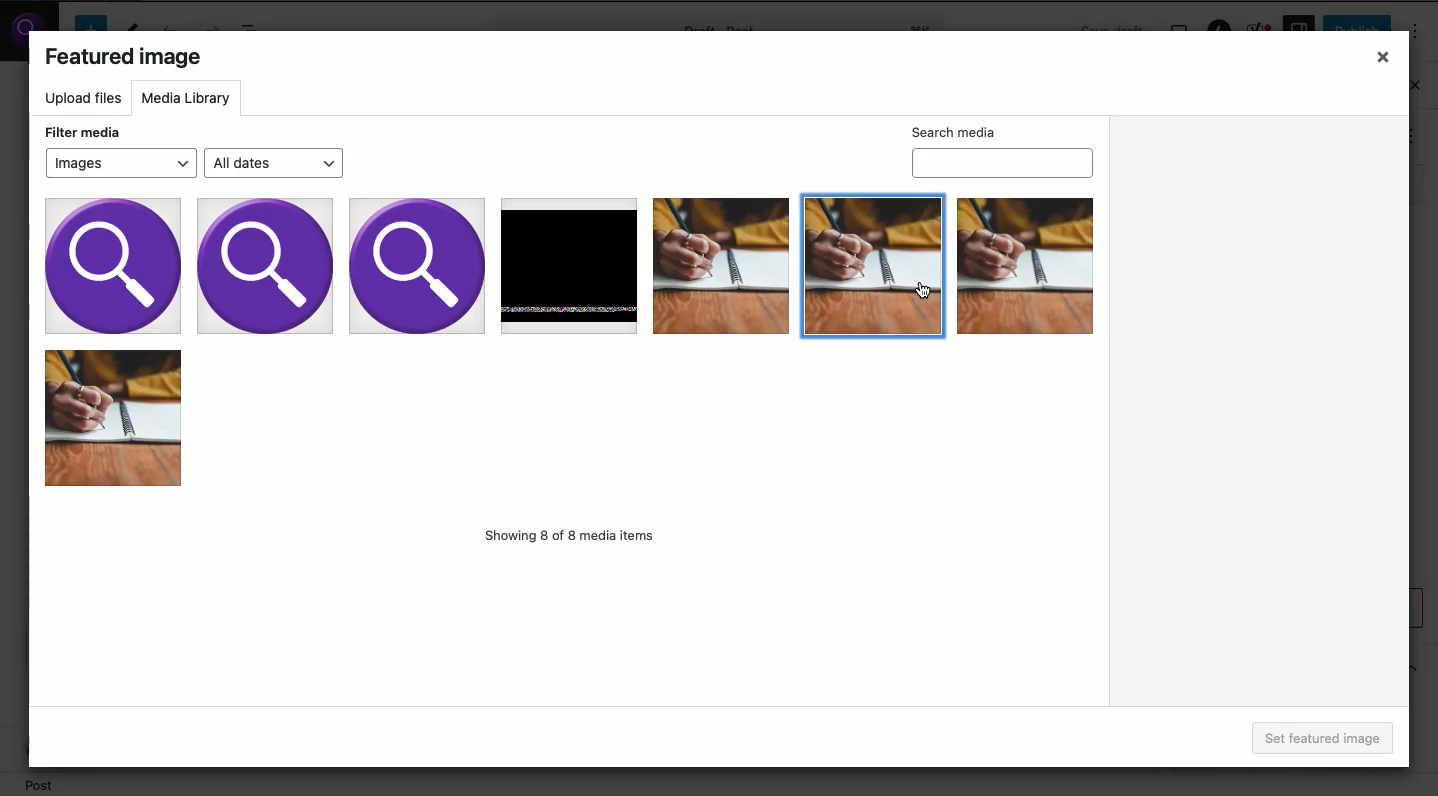 Image resolution: width=1438 pixels, height=796 pixels. I want to click on Featured image, so click(126, 59).